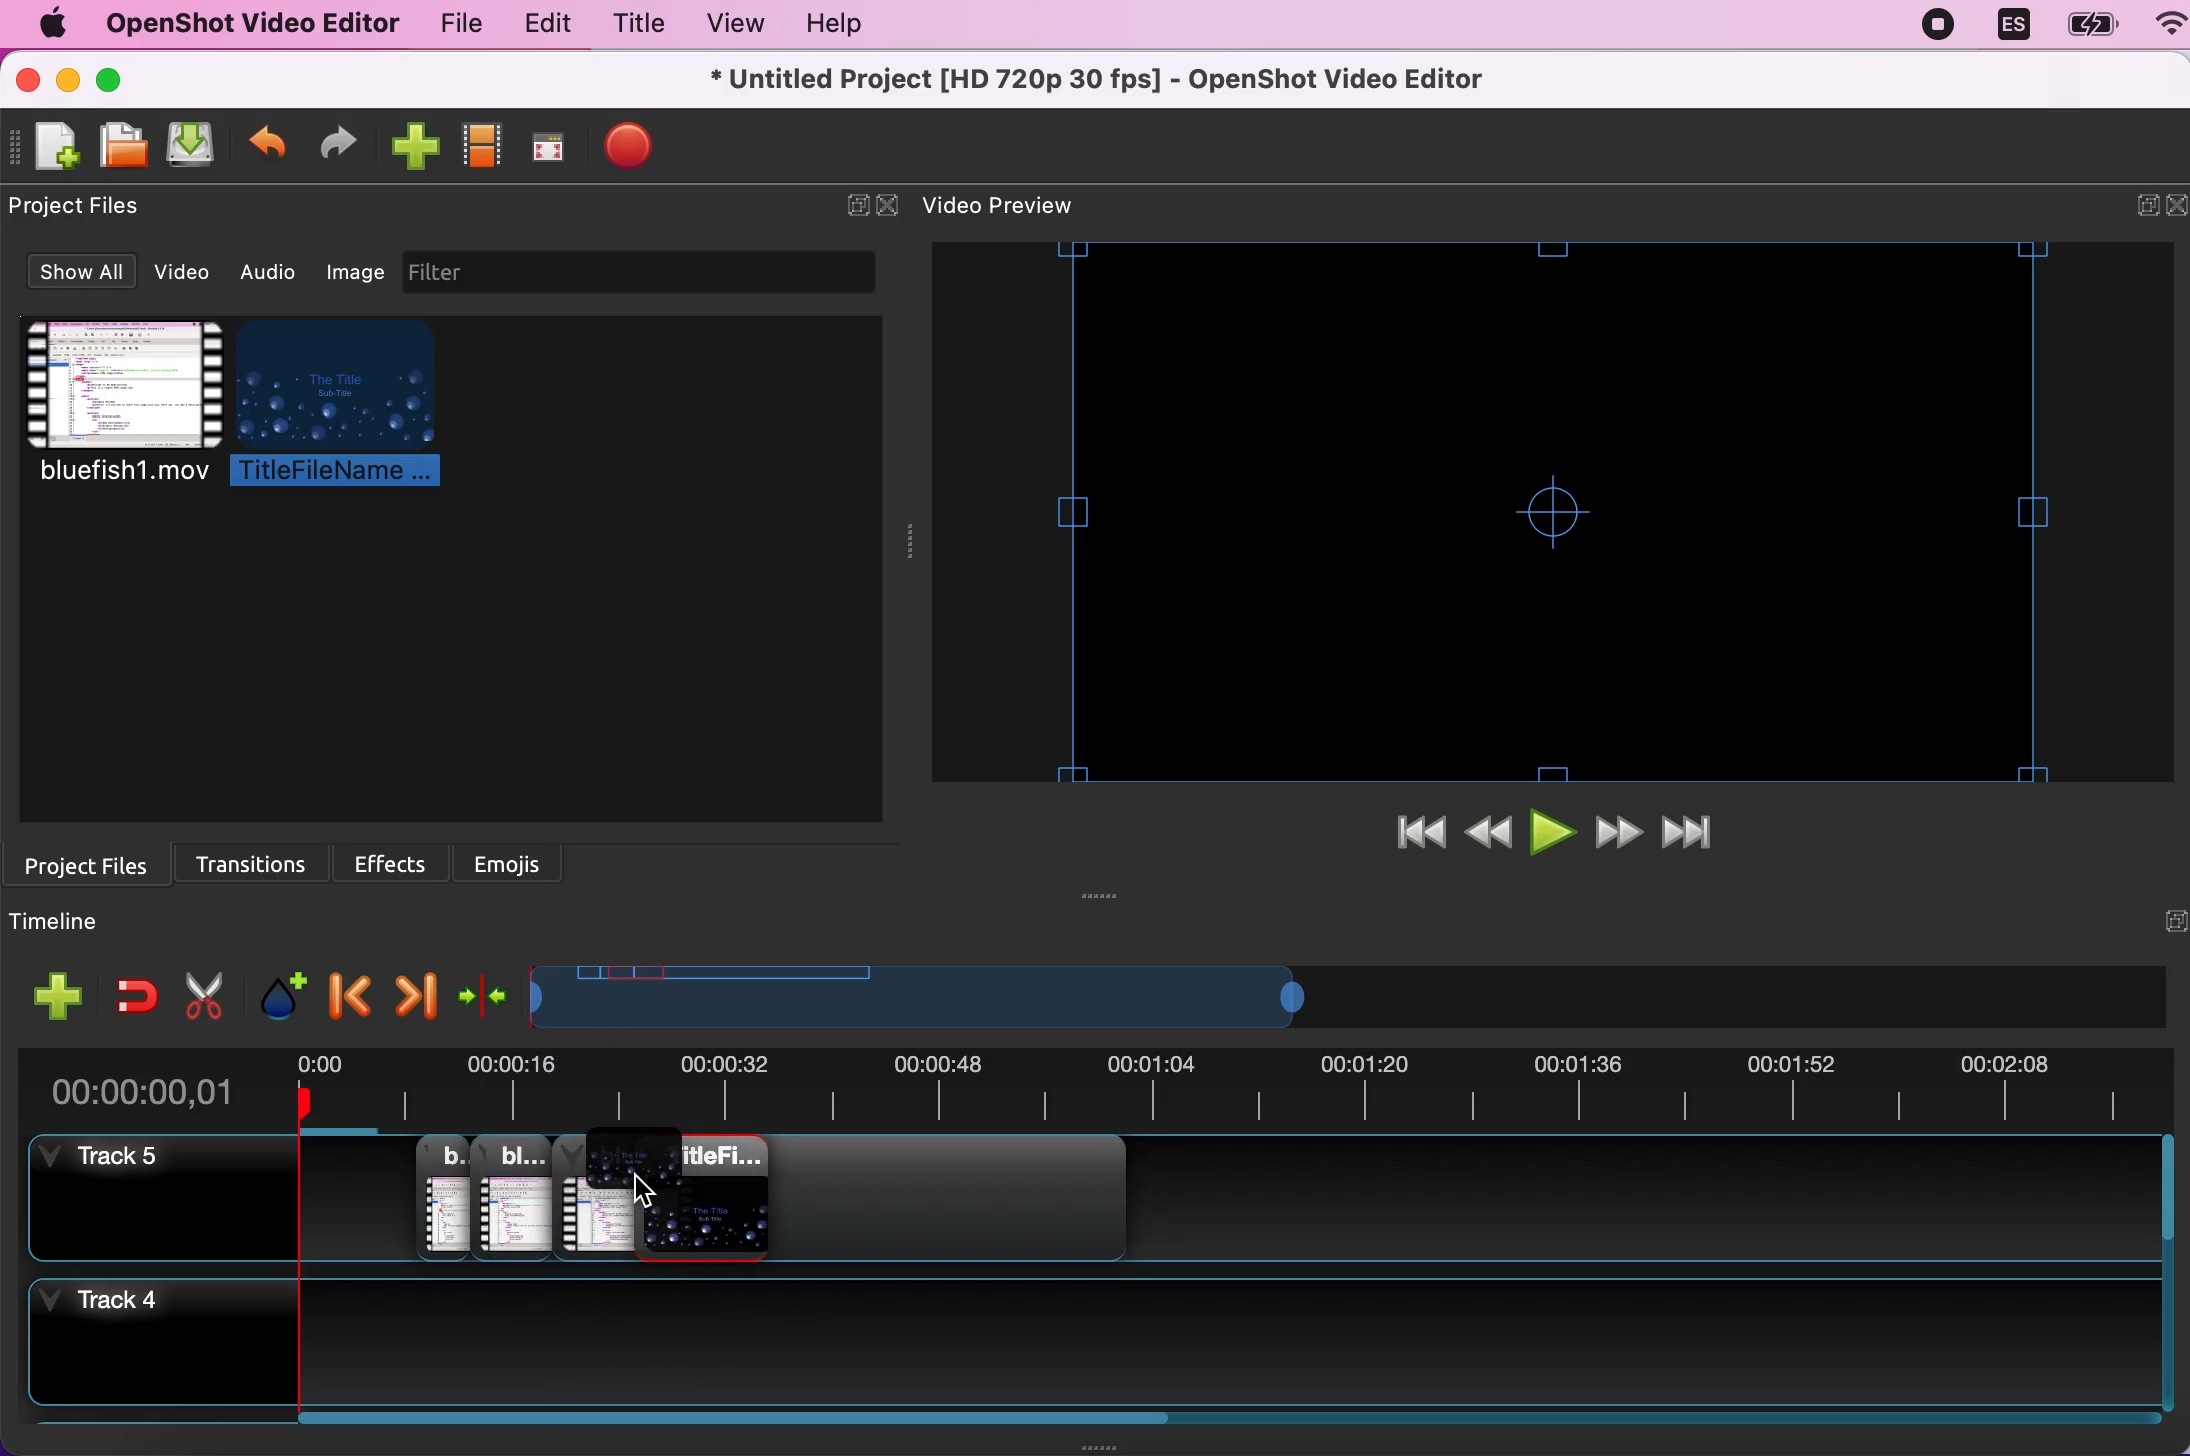 This screenshot has height=1456, width=2190. I want to click on video preview, so click(1020, 207).